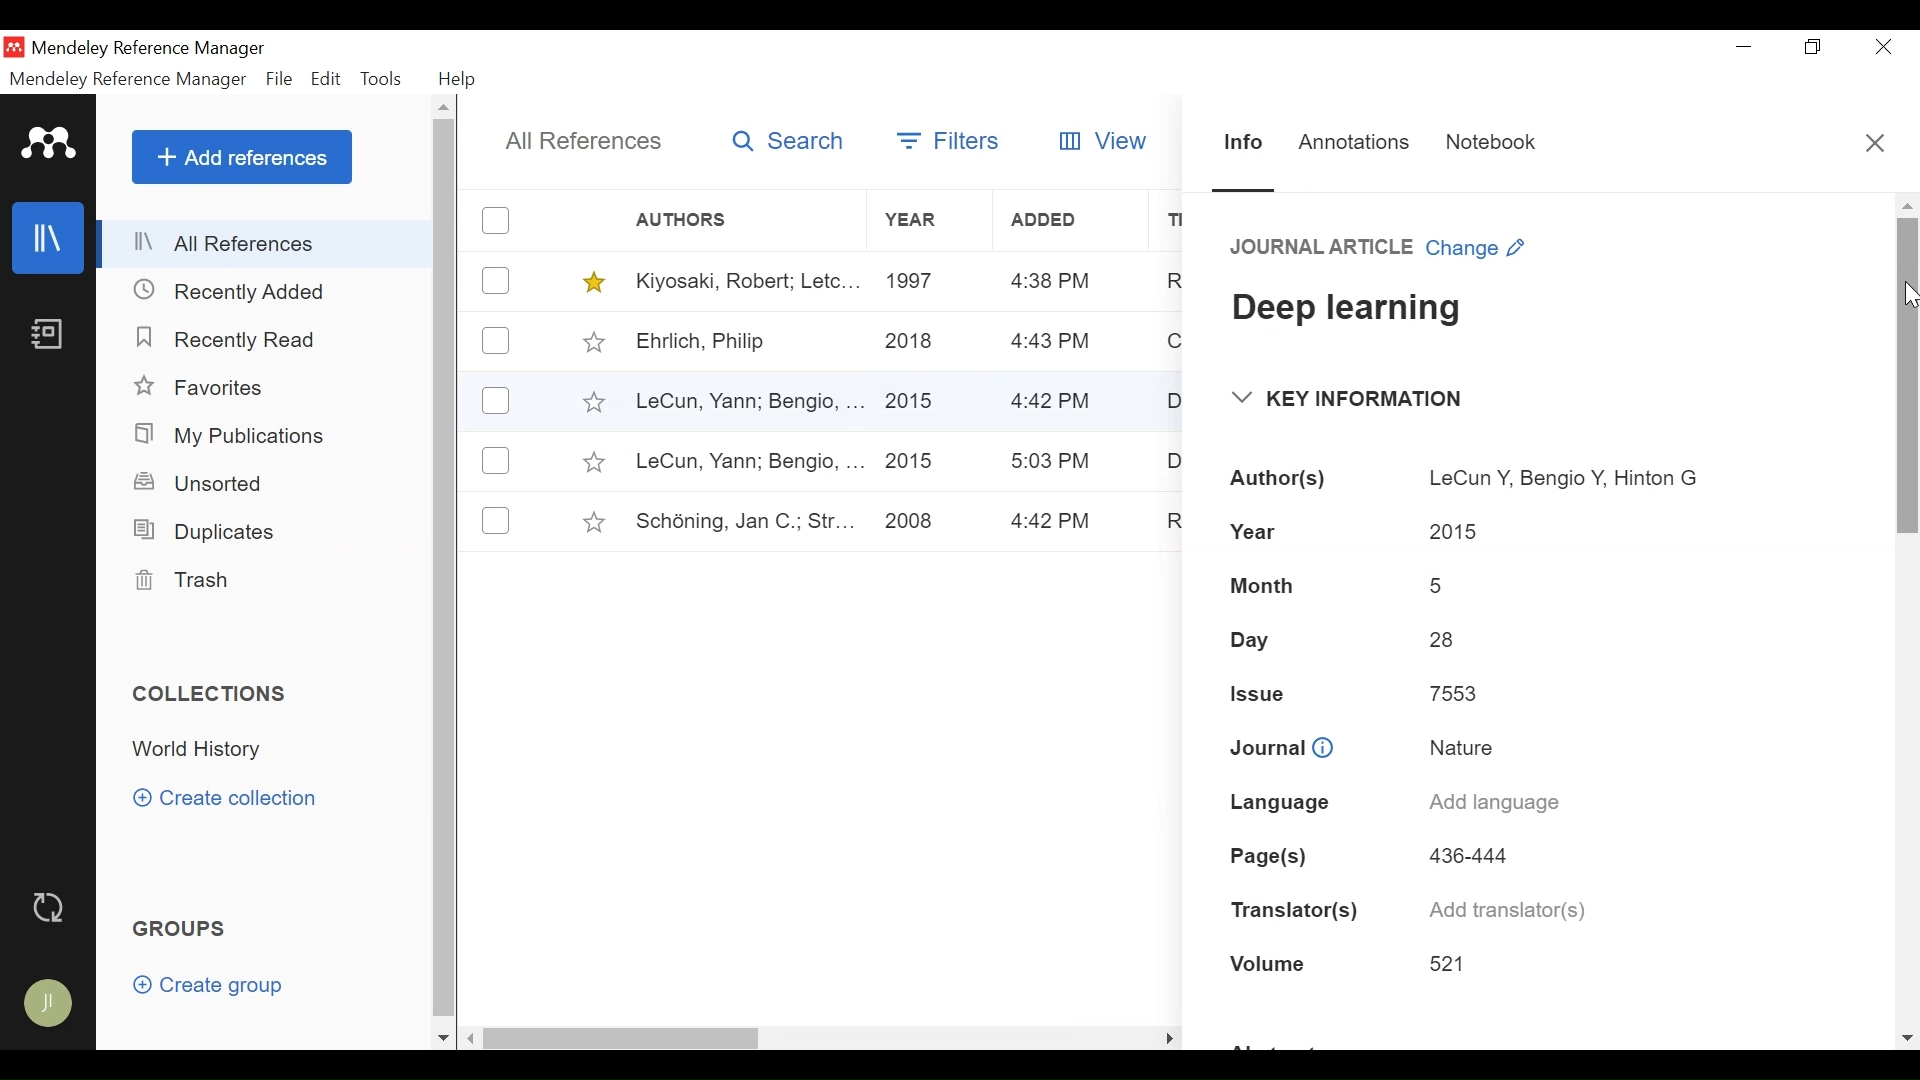  What do you see at coordinates (53, 909) in the screenshot?
I see `Sync` at bounding box center [53, 909].